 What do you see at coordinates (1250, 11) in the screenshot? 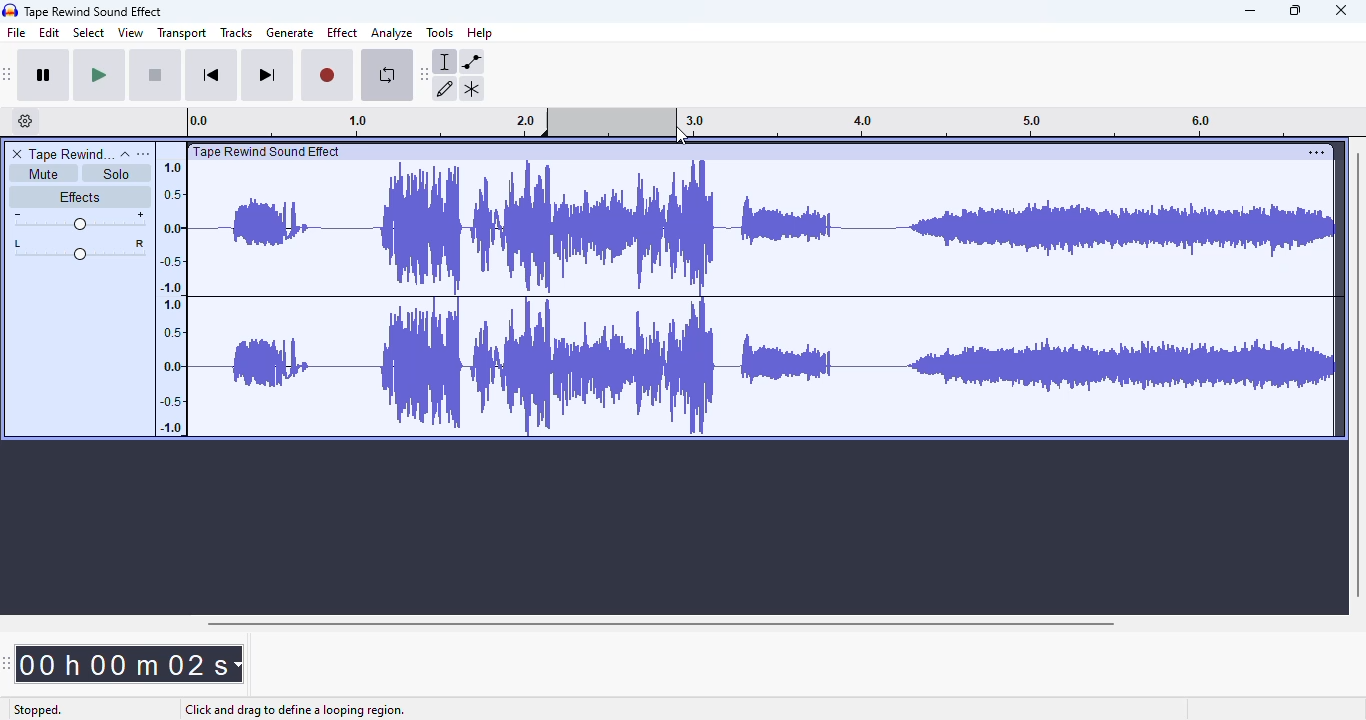
I see `minimize` at bounding box center [1250, 11].